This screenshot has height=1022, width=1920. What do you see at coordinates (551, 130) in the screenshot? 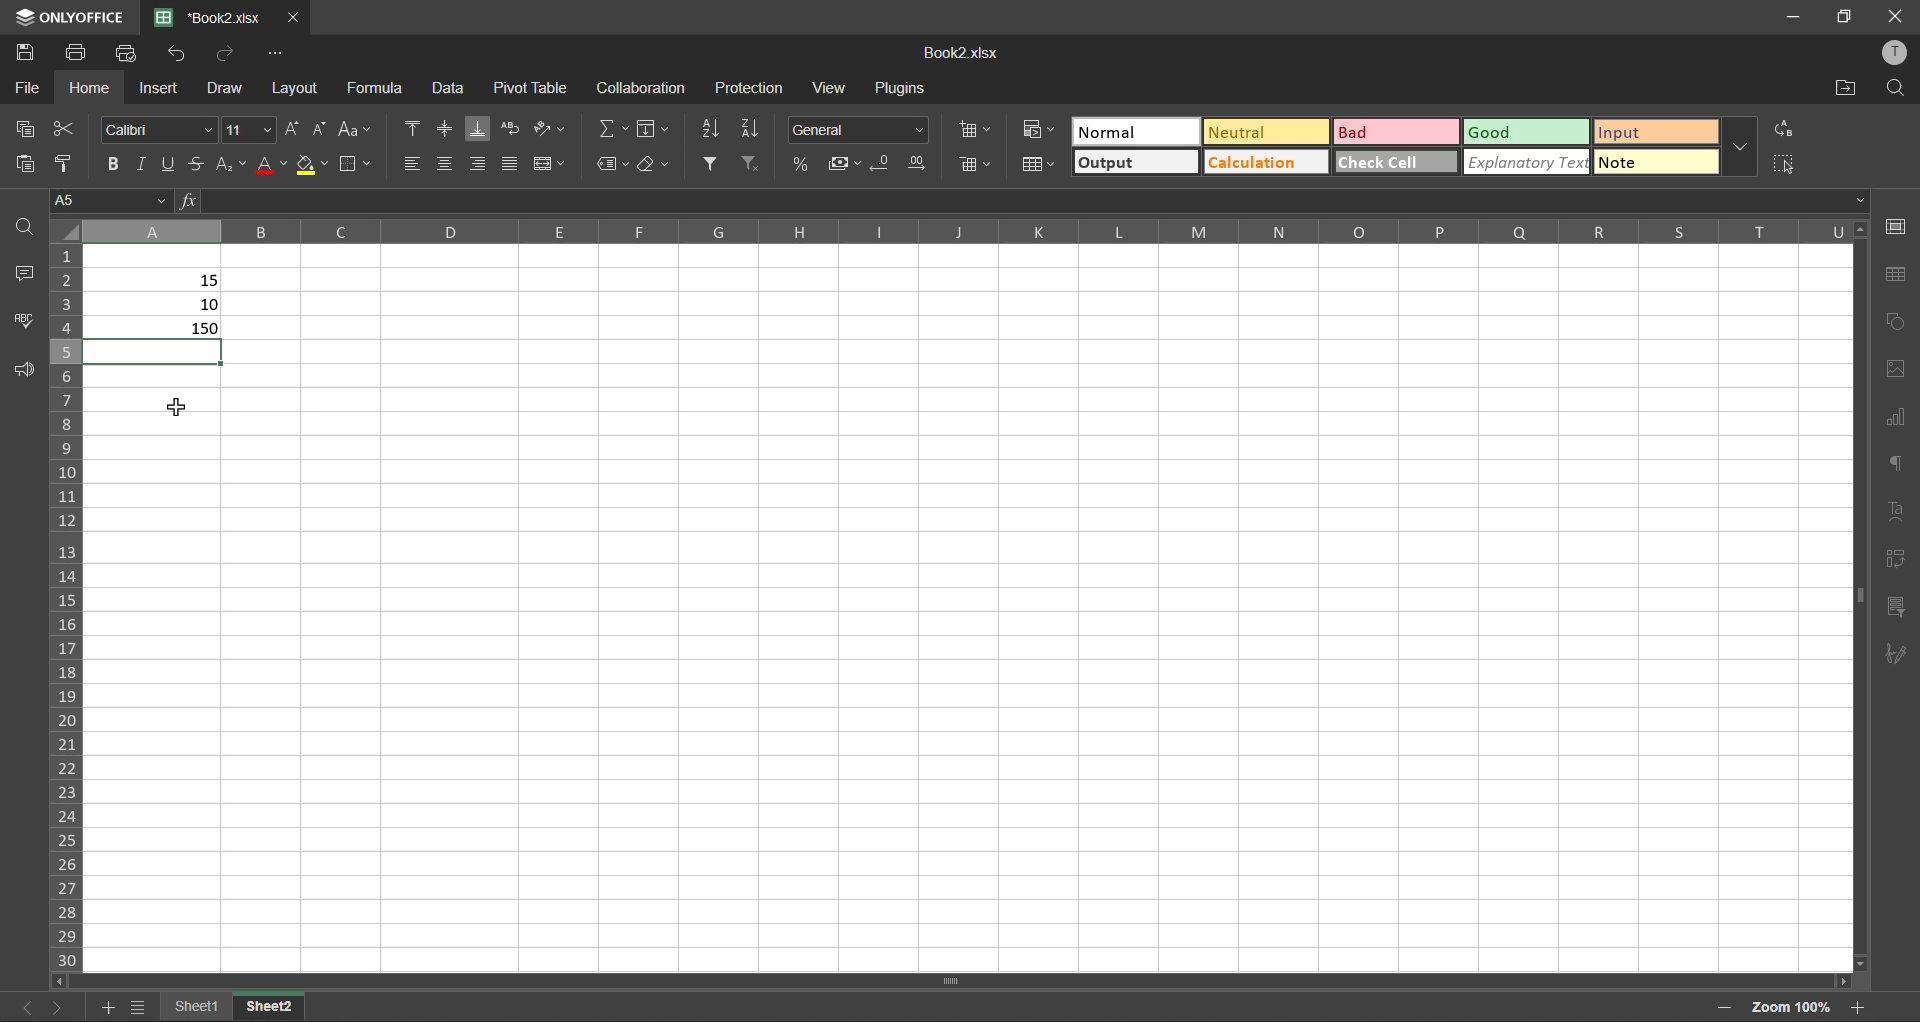
I see `orientation` at bounding box center [551, 130].